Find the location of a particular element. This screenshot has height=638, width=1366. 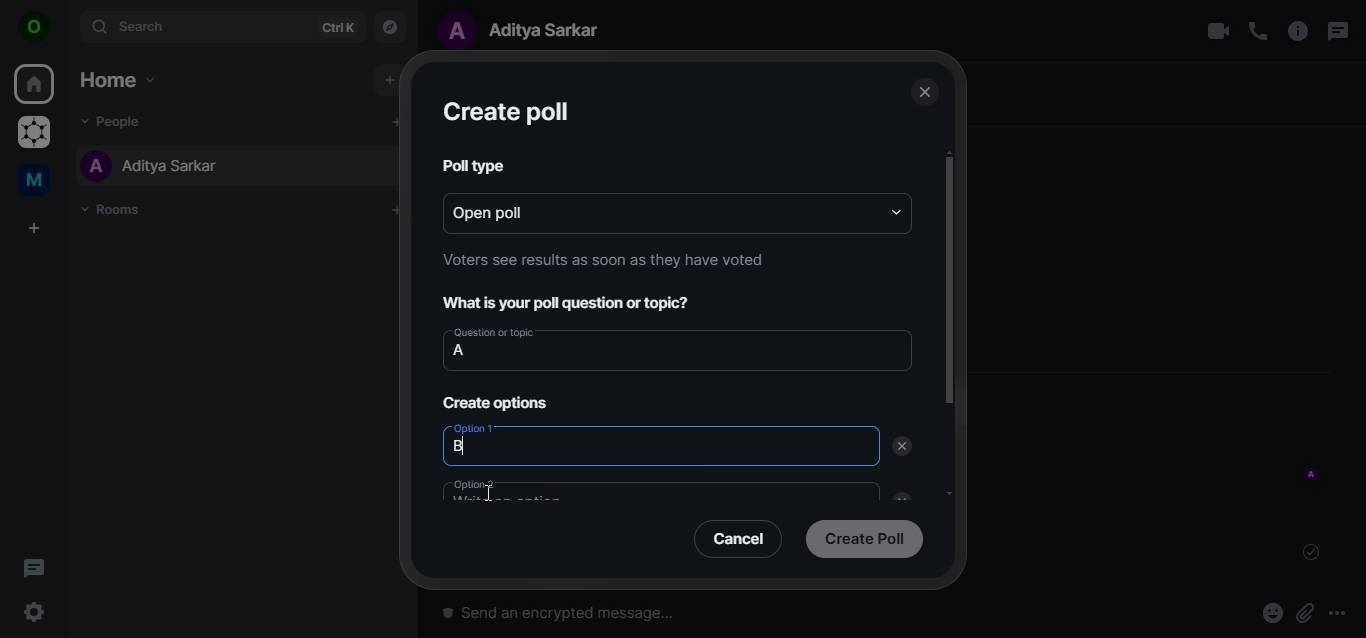

create poll is located at coordinates (864, 537).